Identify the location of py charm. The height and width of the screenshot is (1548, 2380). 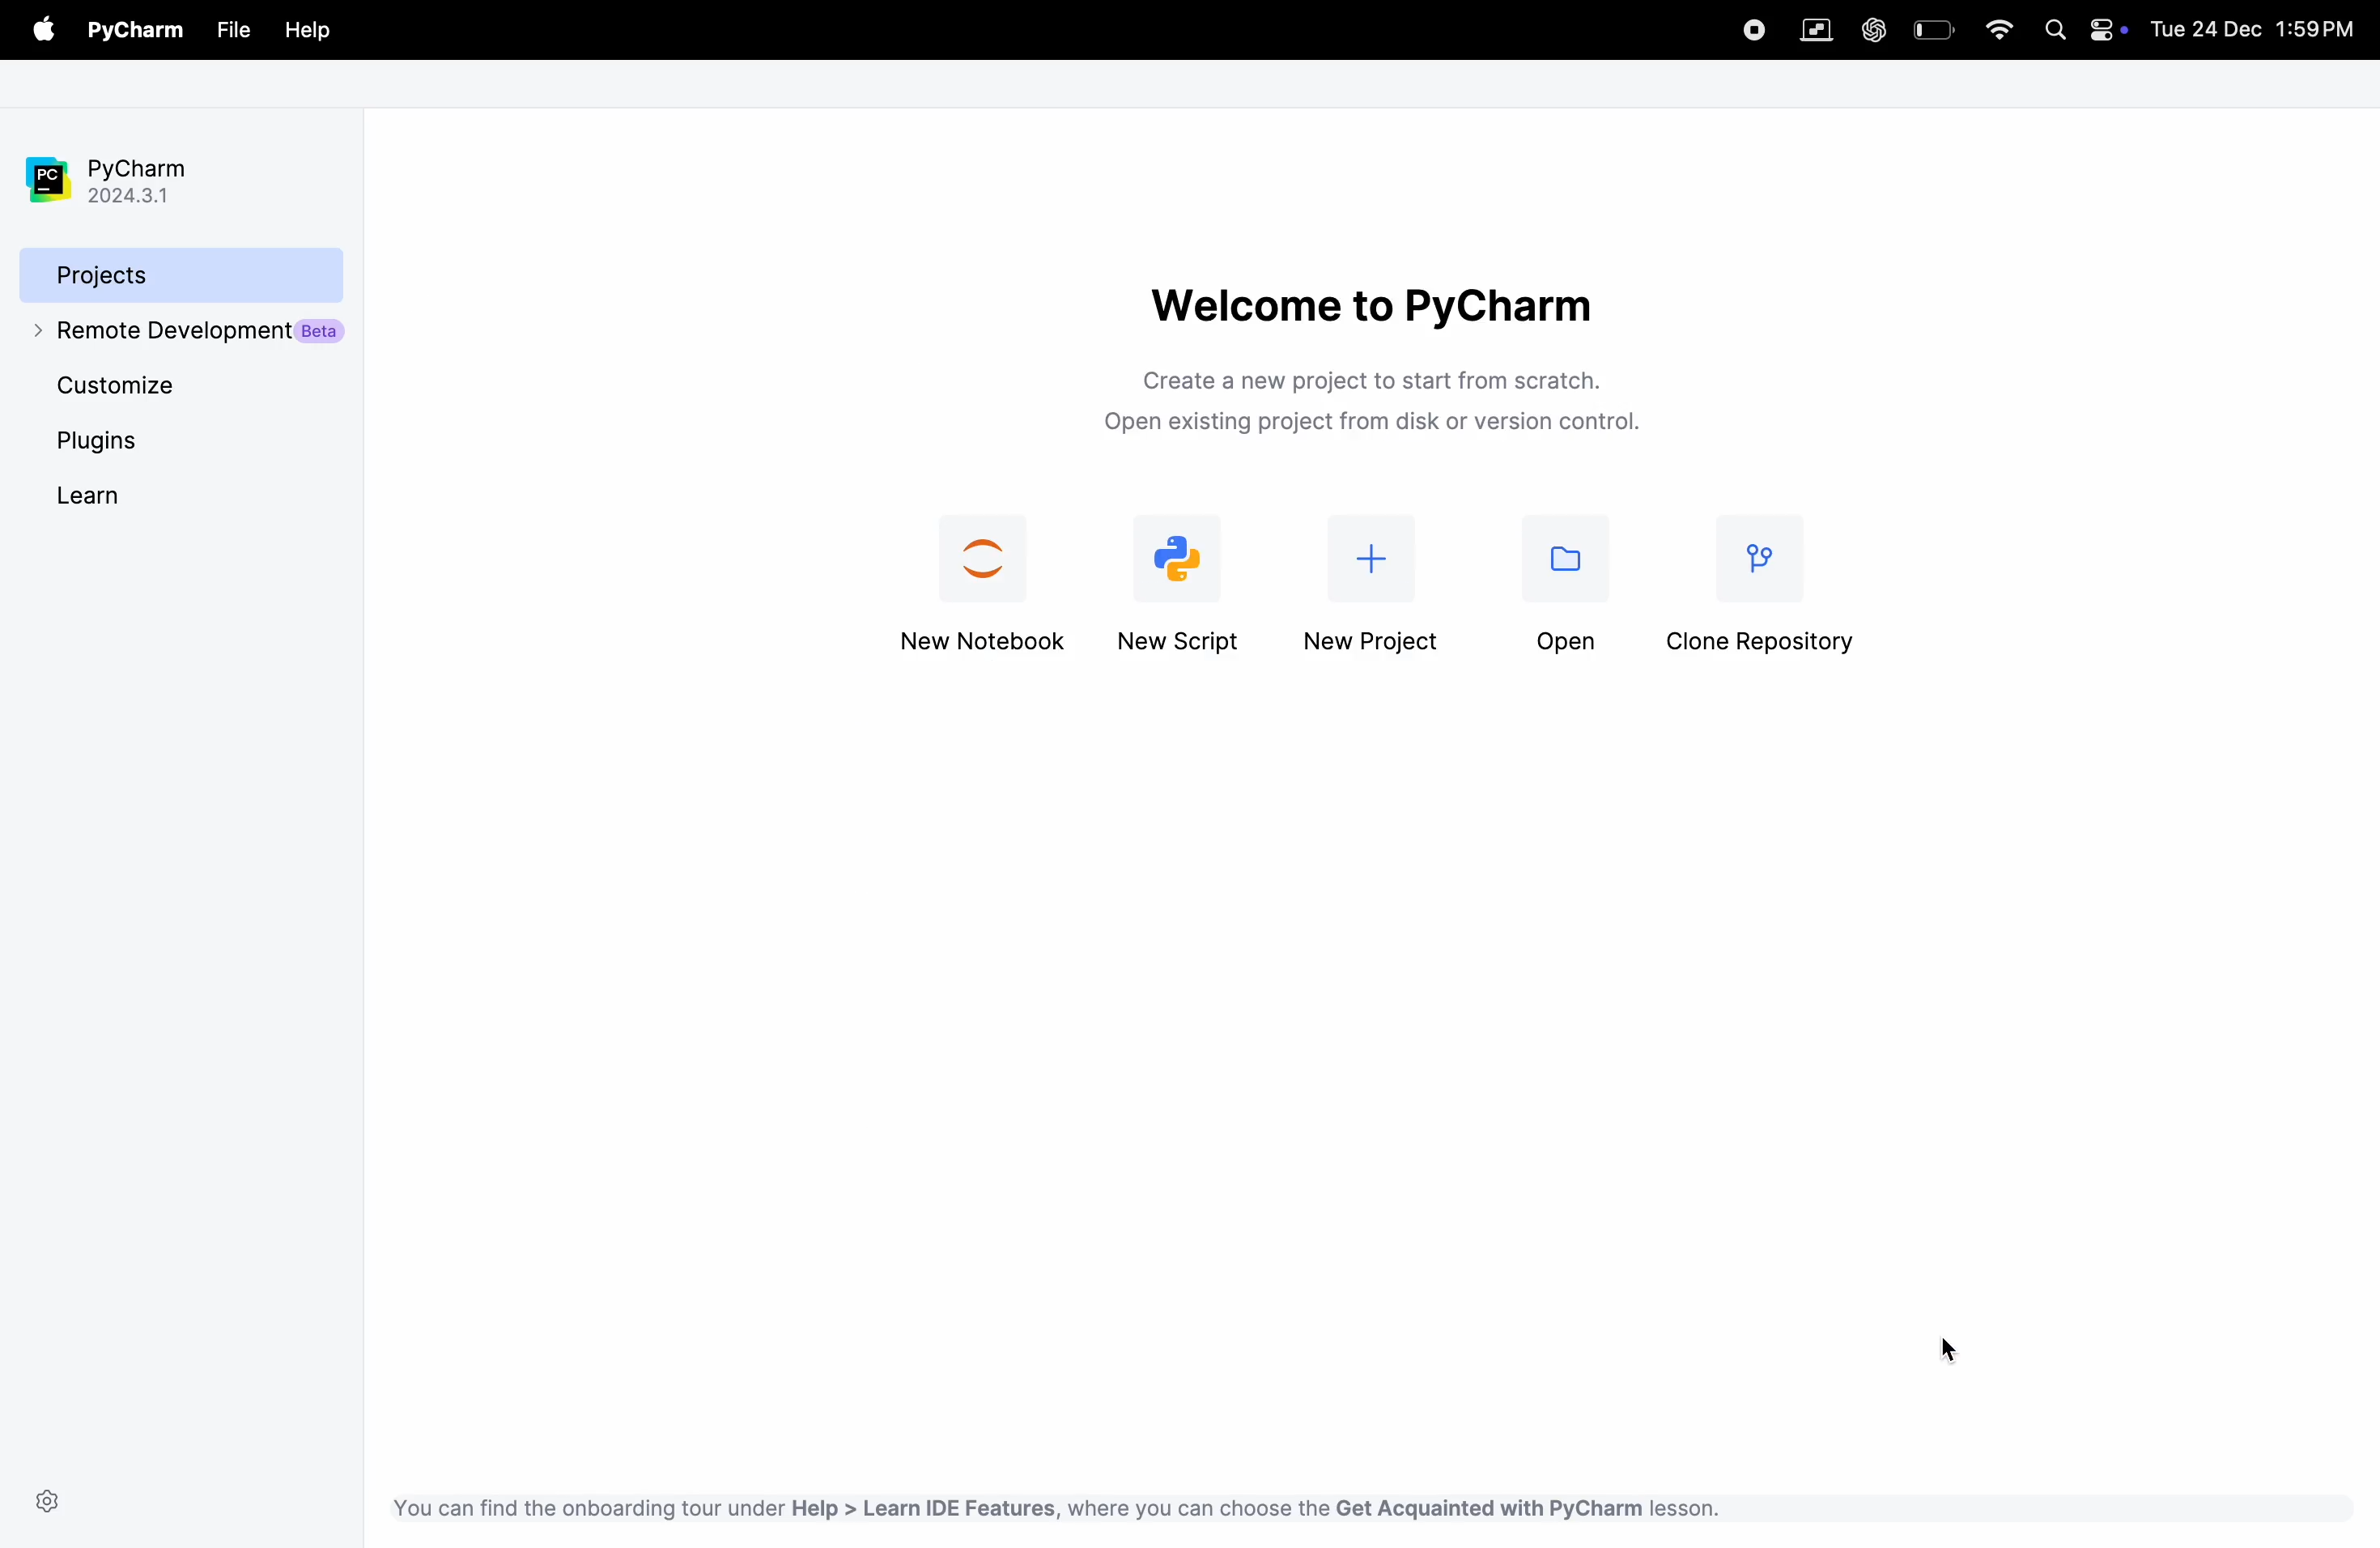
(136, 28).